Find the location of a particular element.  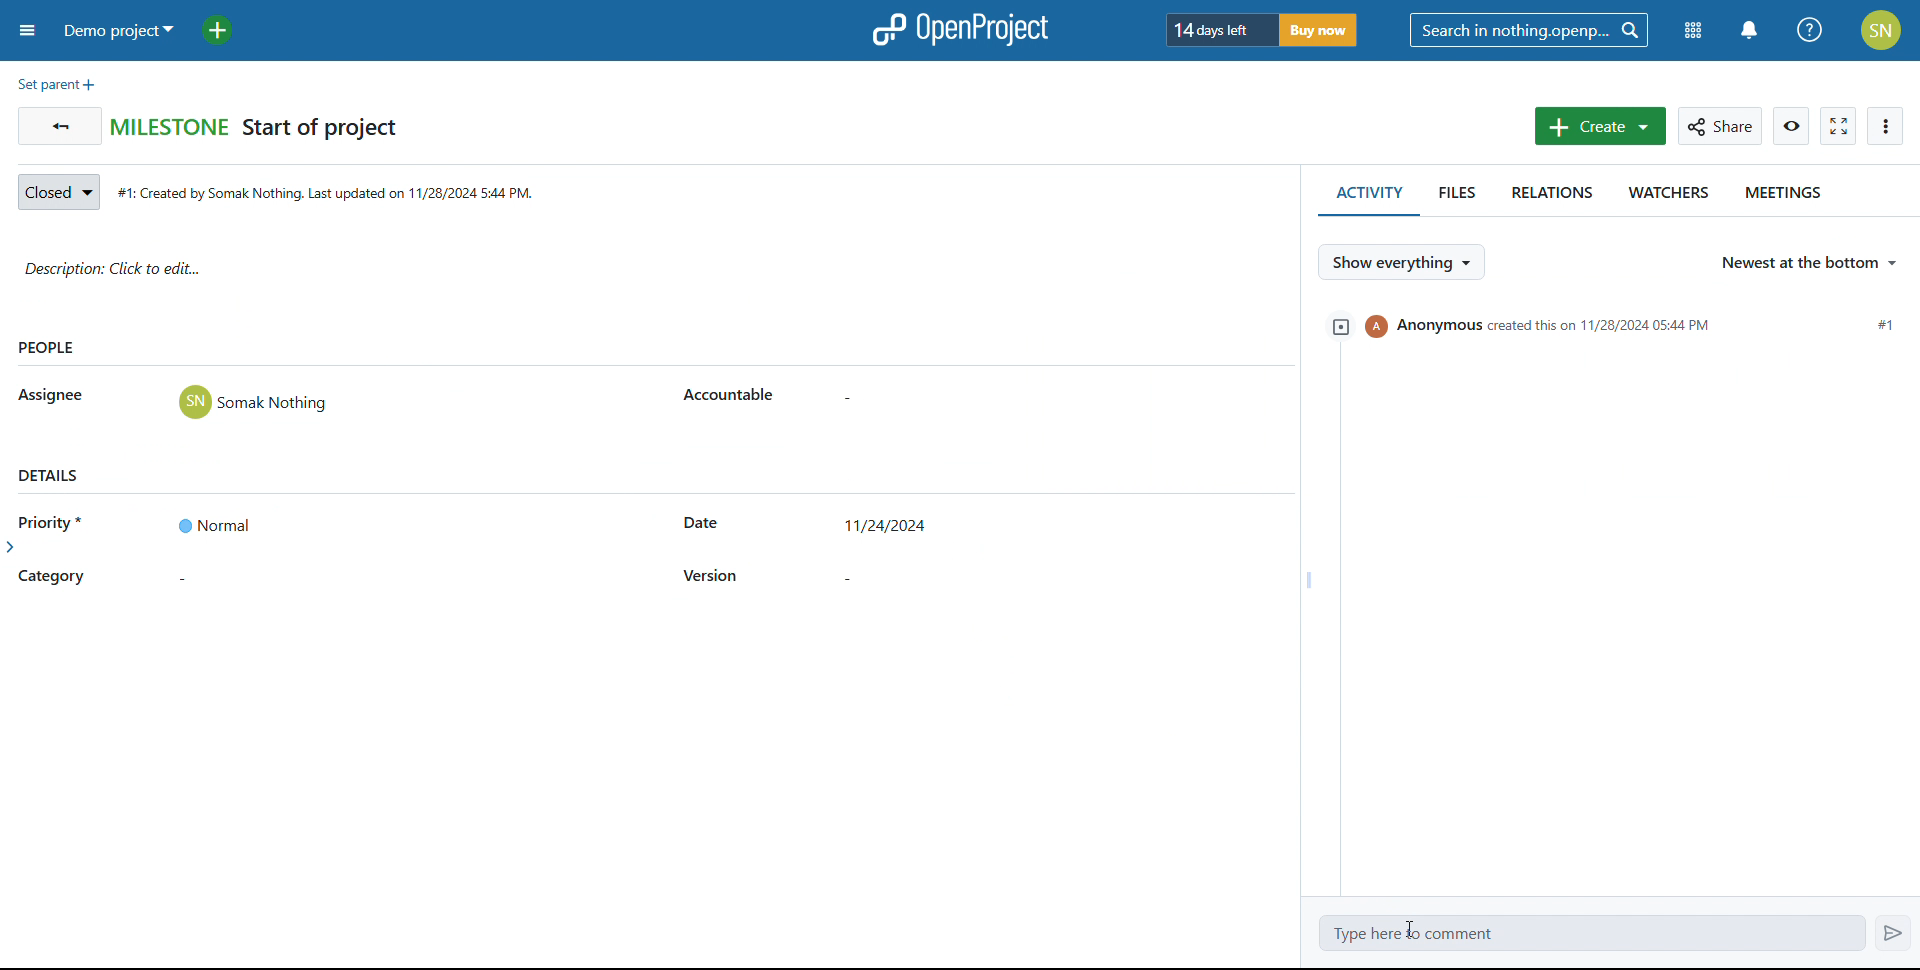

send is located at coordinates (1893, 931).